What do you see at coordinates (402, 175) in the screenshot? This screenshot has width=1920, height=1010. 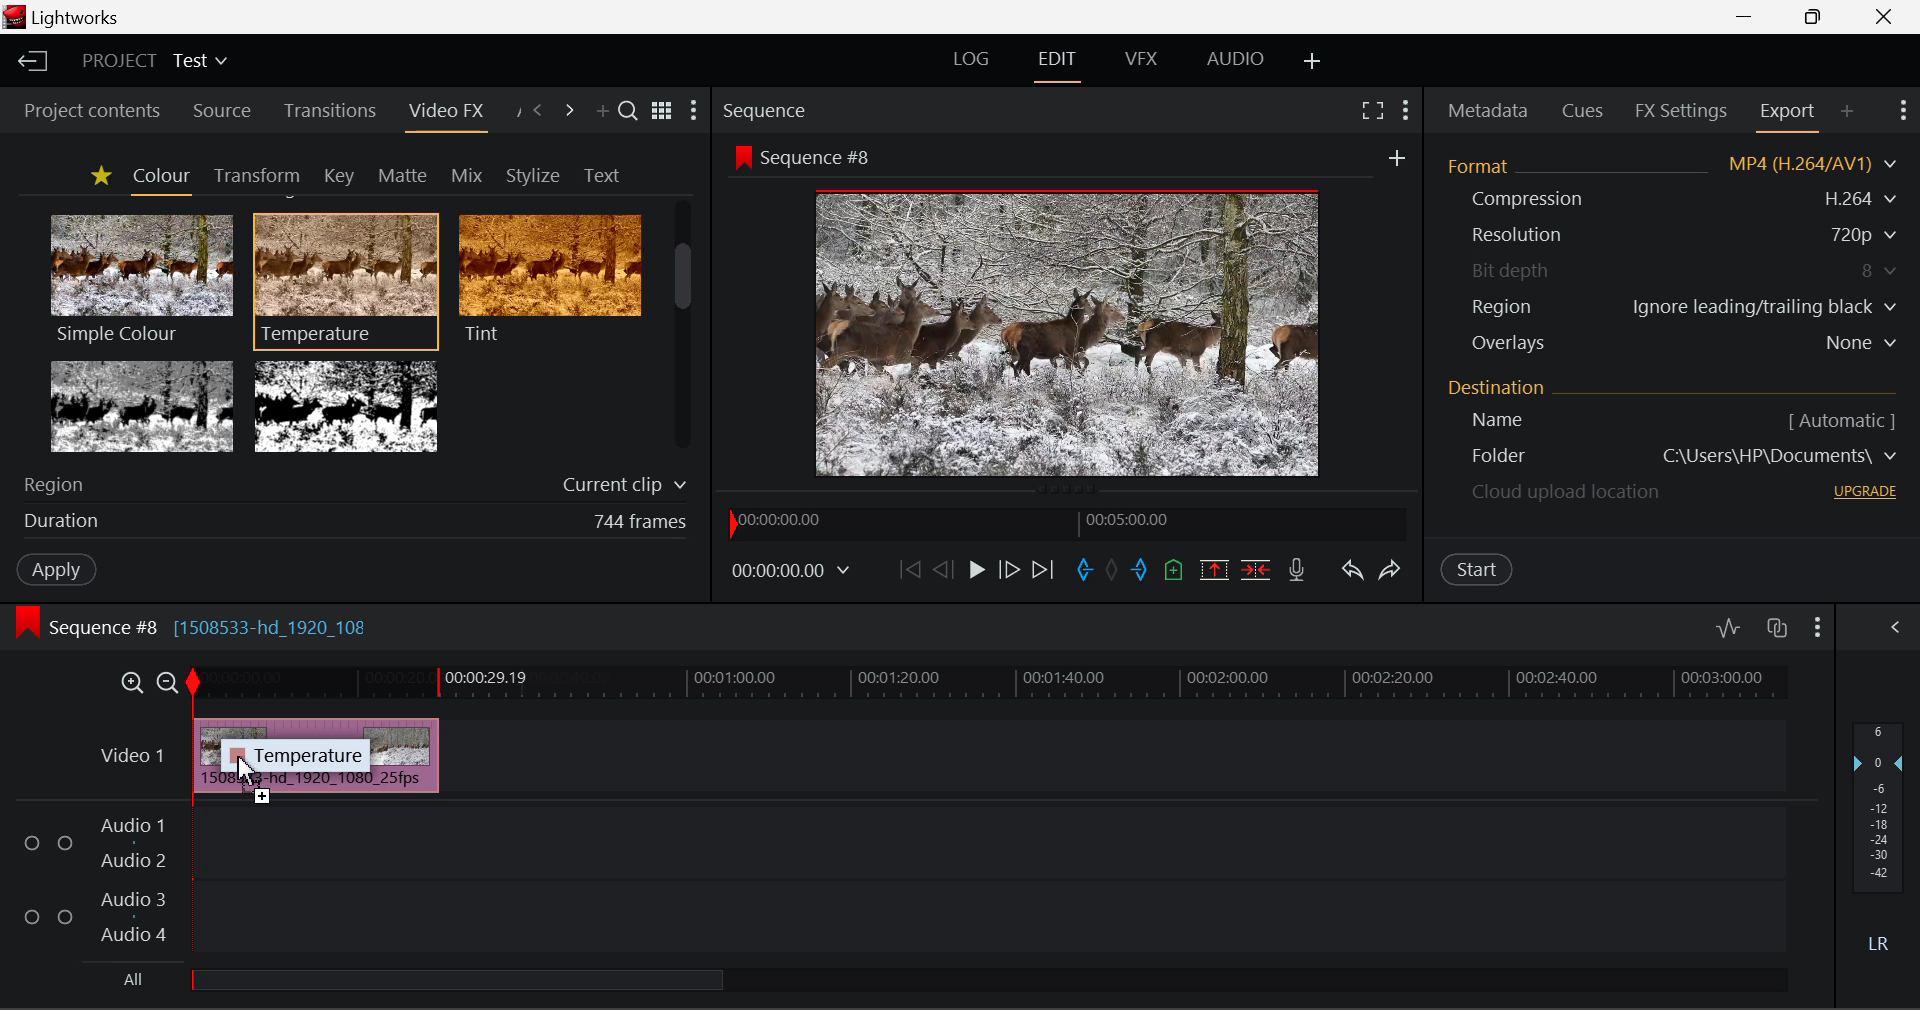 I see `Matte` at bounding box center [402, 175].